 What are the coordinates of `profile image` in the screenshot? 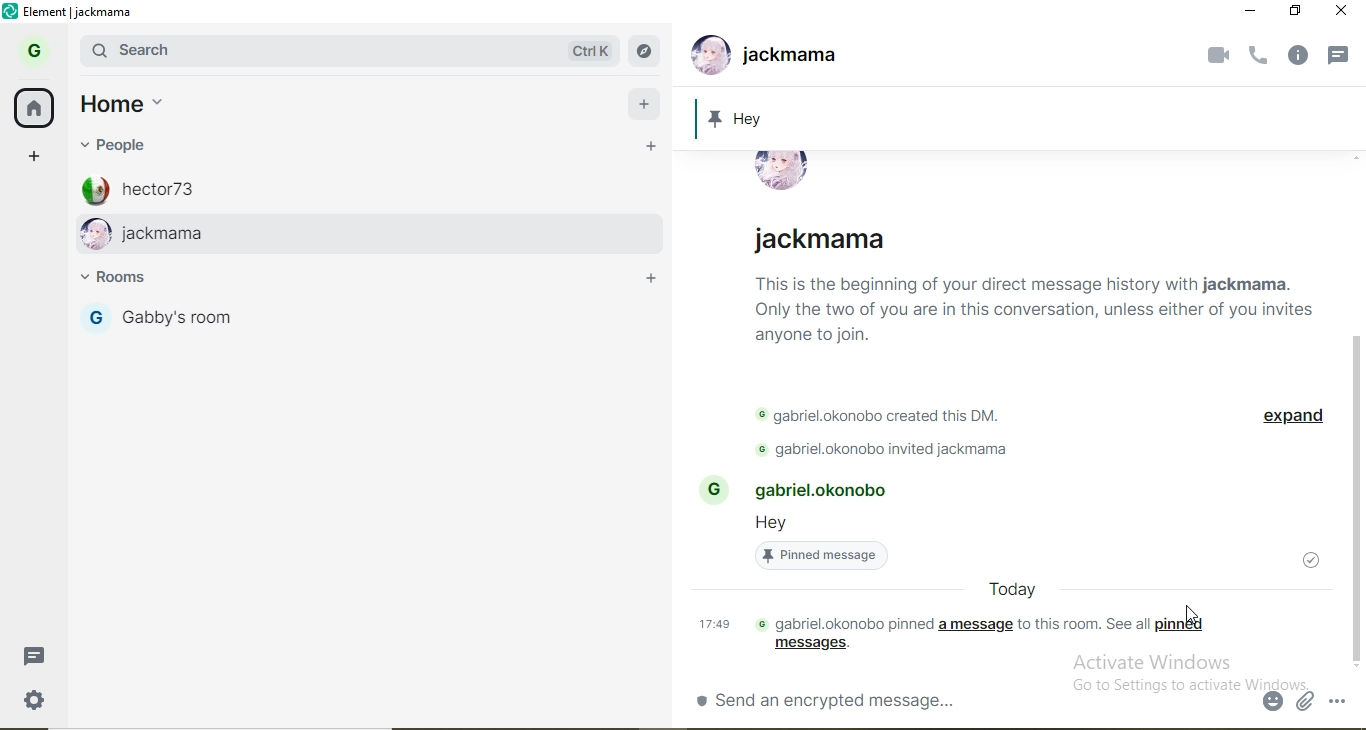 It's located at (94, 235).